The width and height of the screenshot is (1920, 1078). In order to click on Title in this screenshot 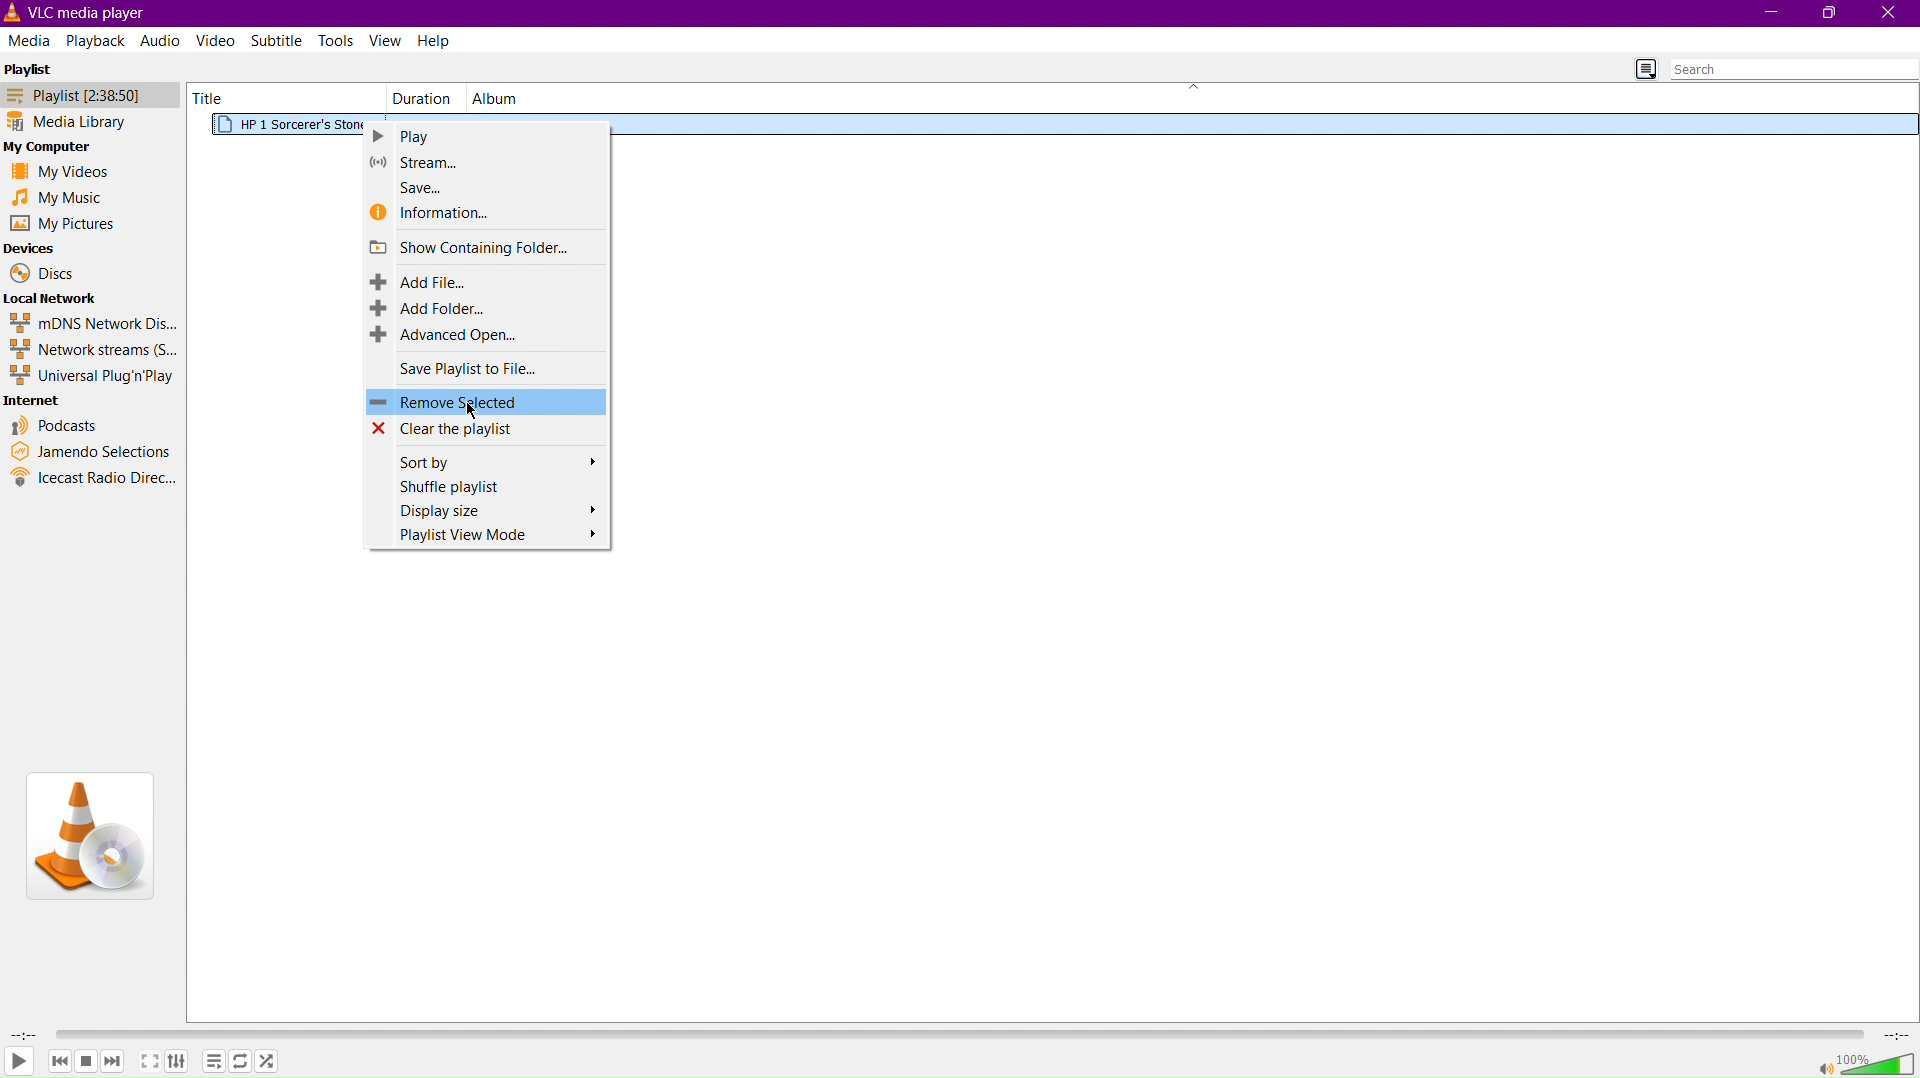, I will do `click(213, 97)`.